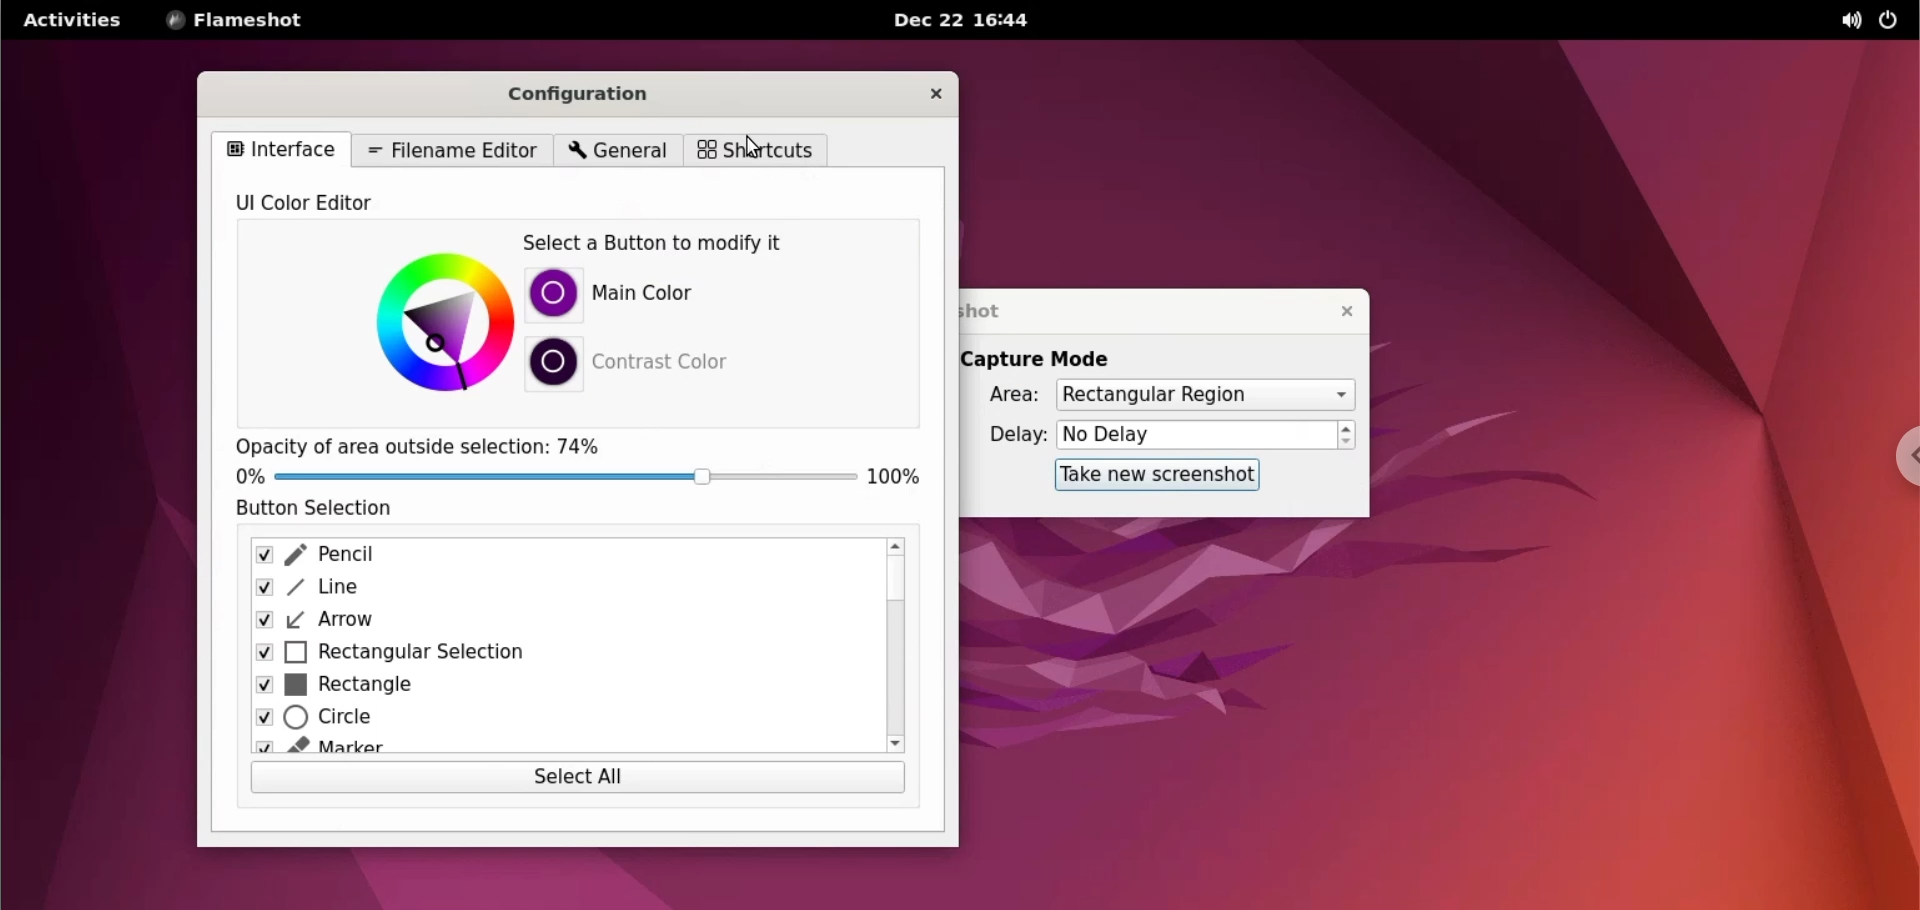 The width and height of the screenshot is (1920, 910). What do you see at coordinates (561, 621) in the screenshot?
I see `arrow checkbox` at bounding box center [561, 621].